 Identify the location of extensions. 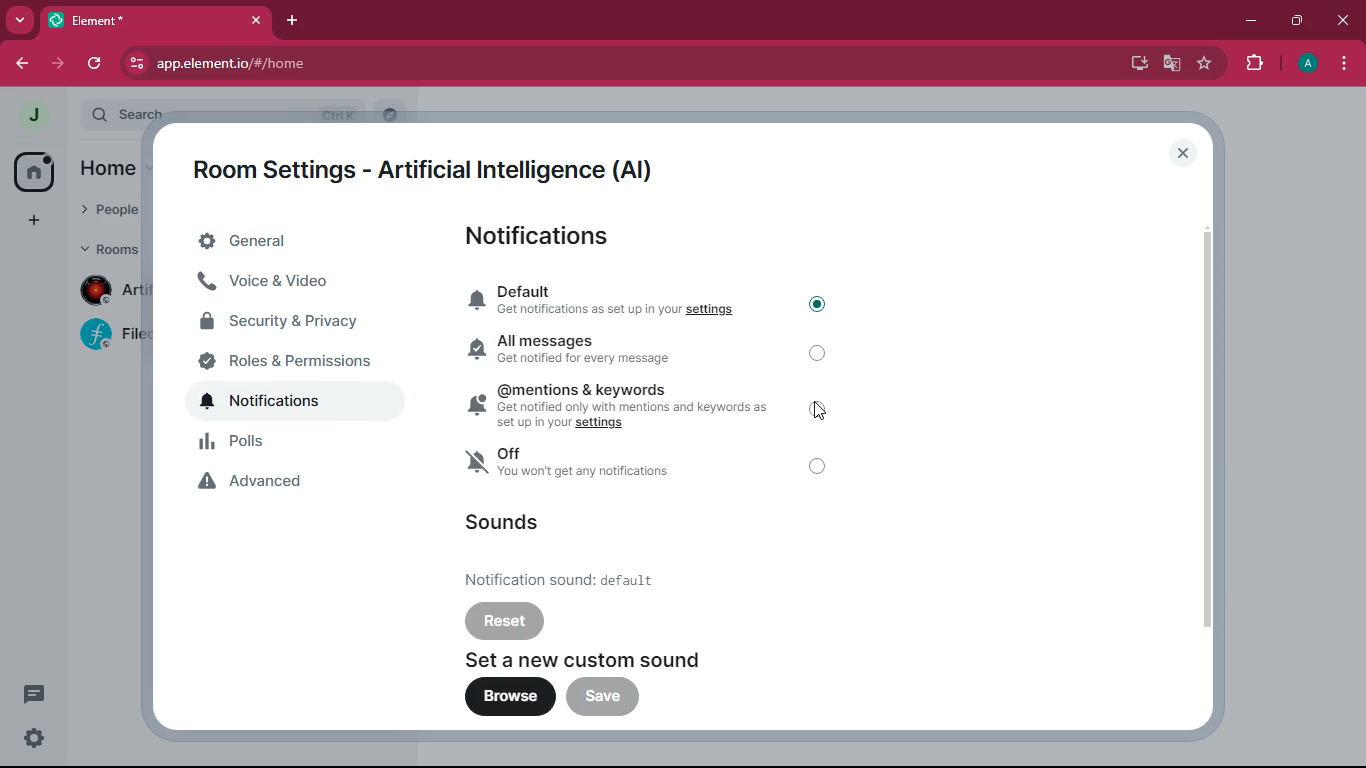
(1255, 63).